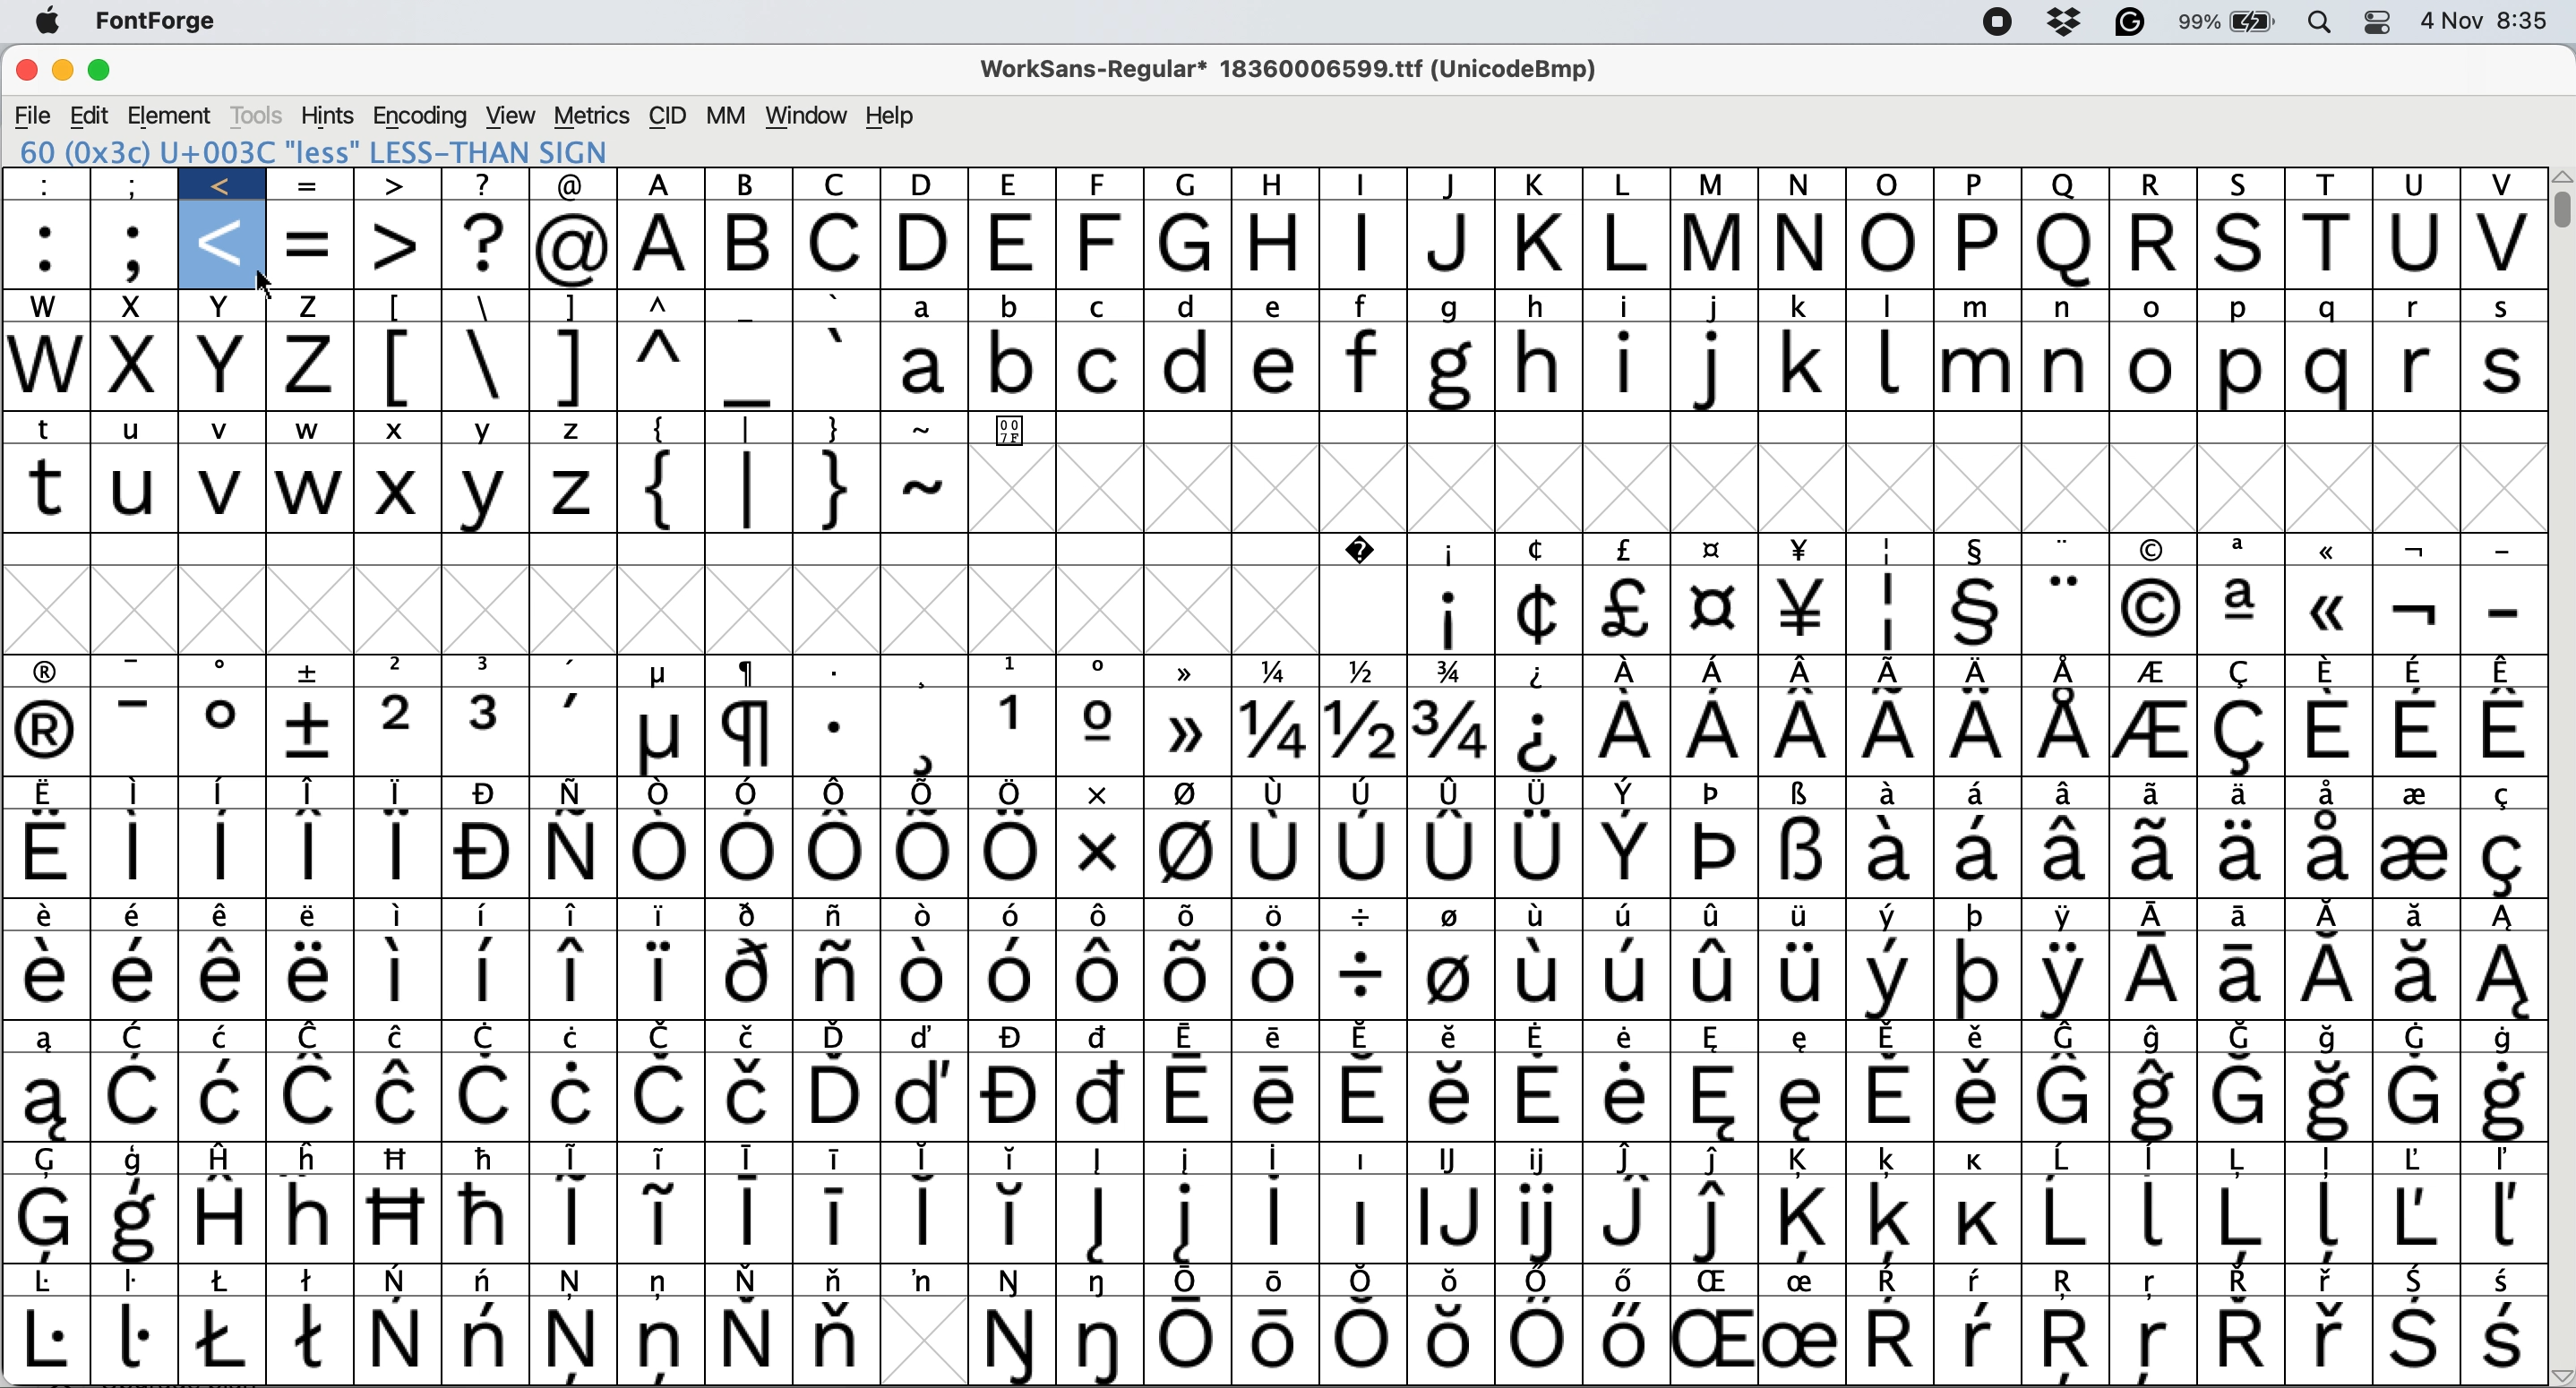  What do you see at coordinates (2066, 549) in the screenshot?
I see `Symbol` at bounding box center [2066, 549].